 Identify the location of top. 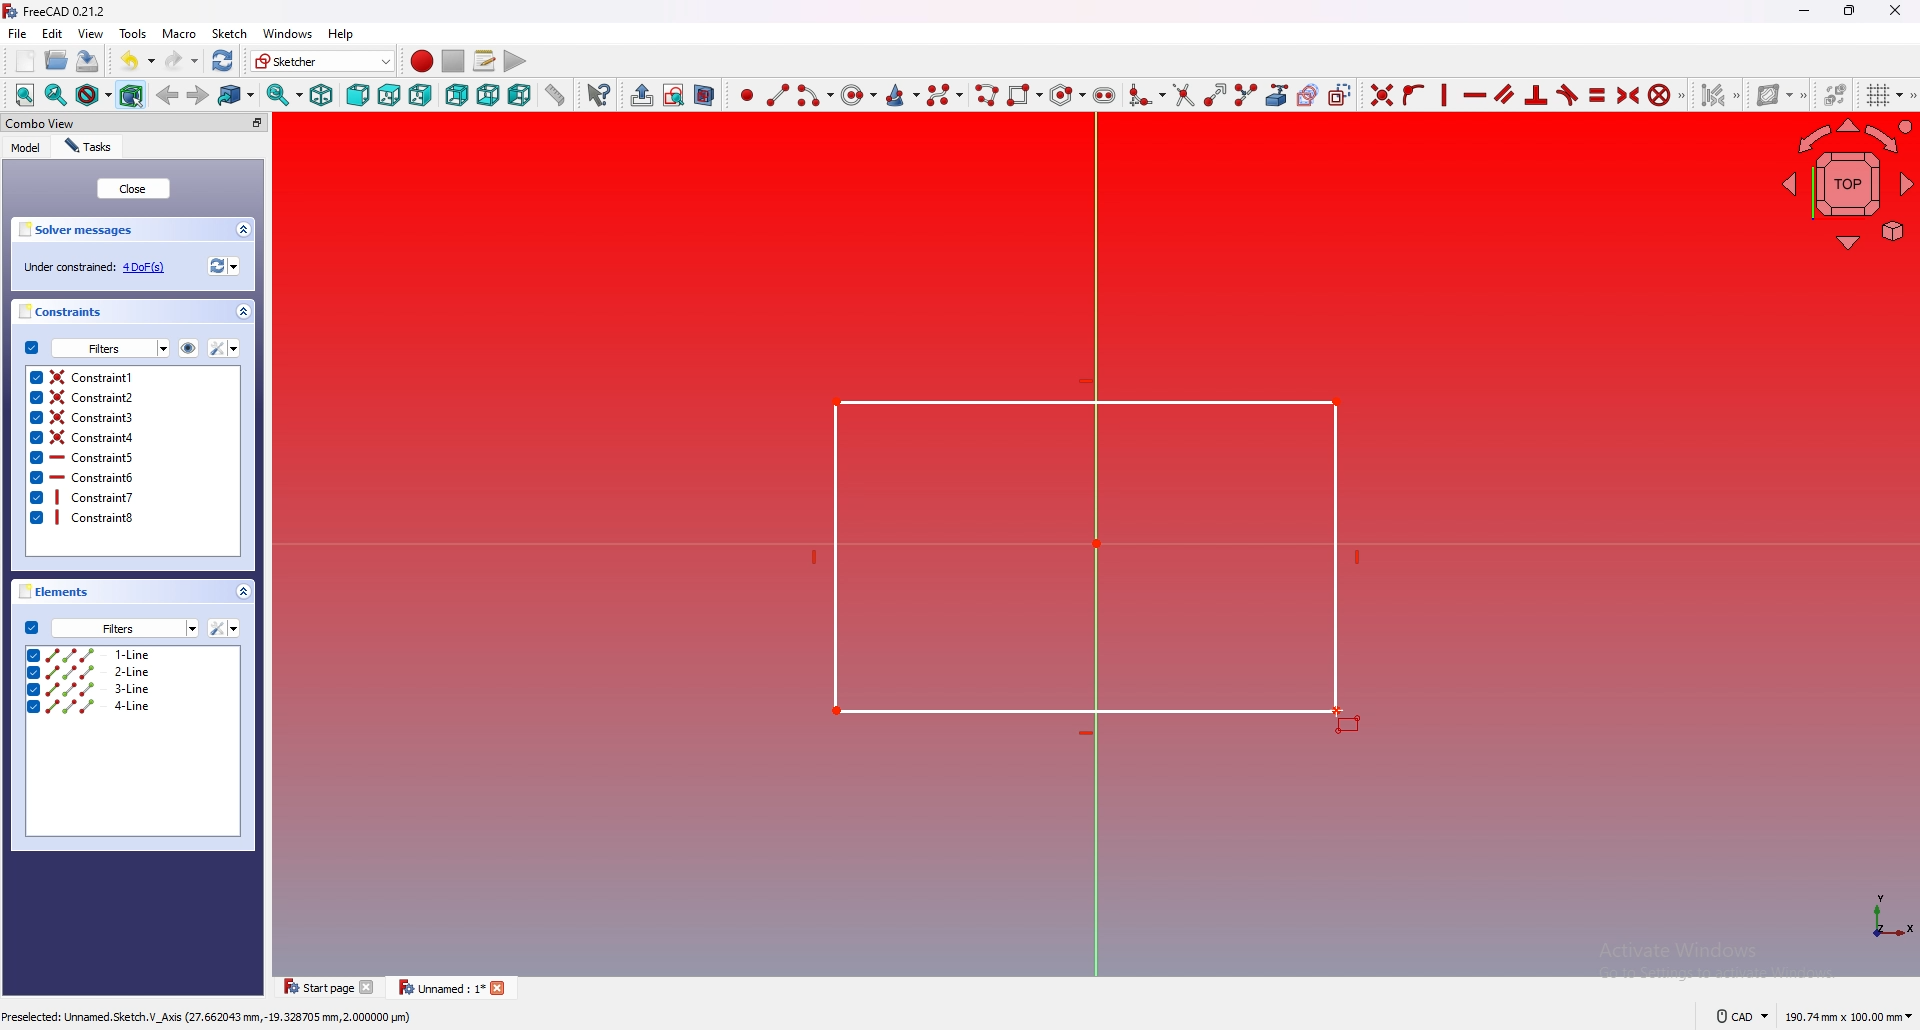
(389, 95).